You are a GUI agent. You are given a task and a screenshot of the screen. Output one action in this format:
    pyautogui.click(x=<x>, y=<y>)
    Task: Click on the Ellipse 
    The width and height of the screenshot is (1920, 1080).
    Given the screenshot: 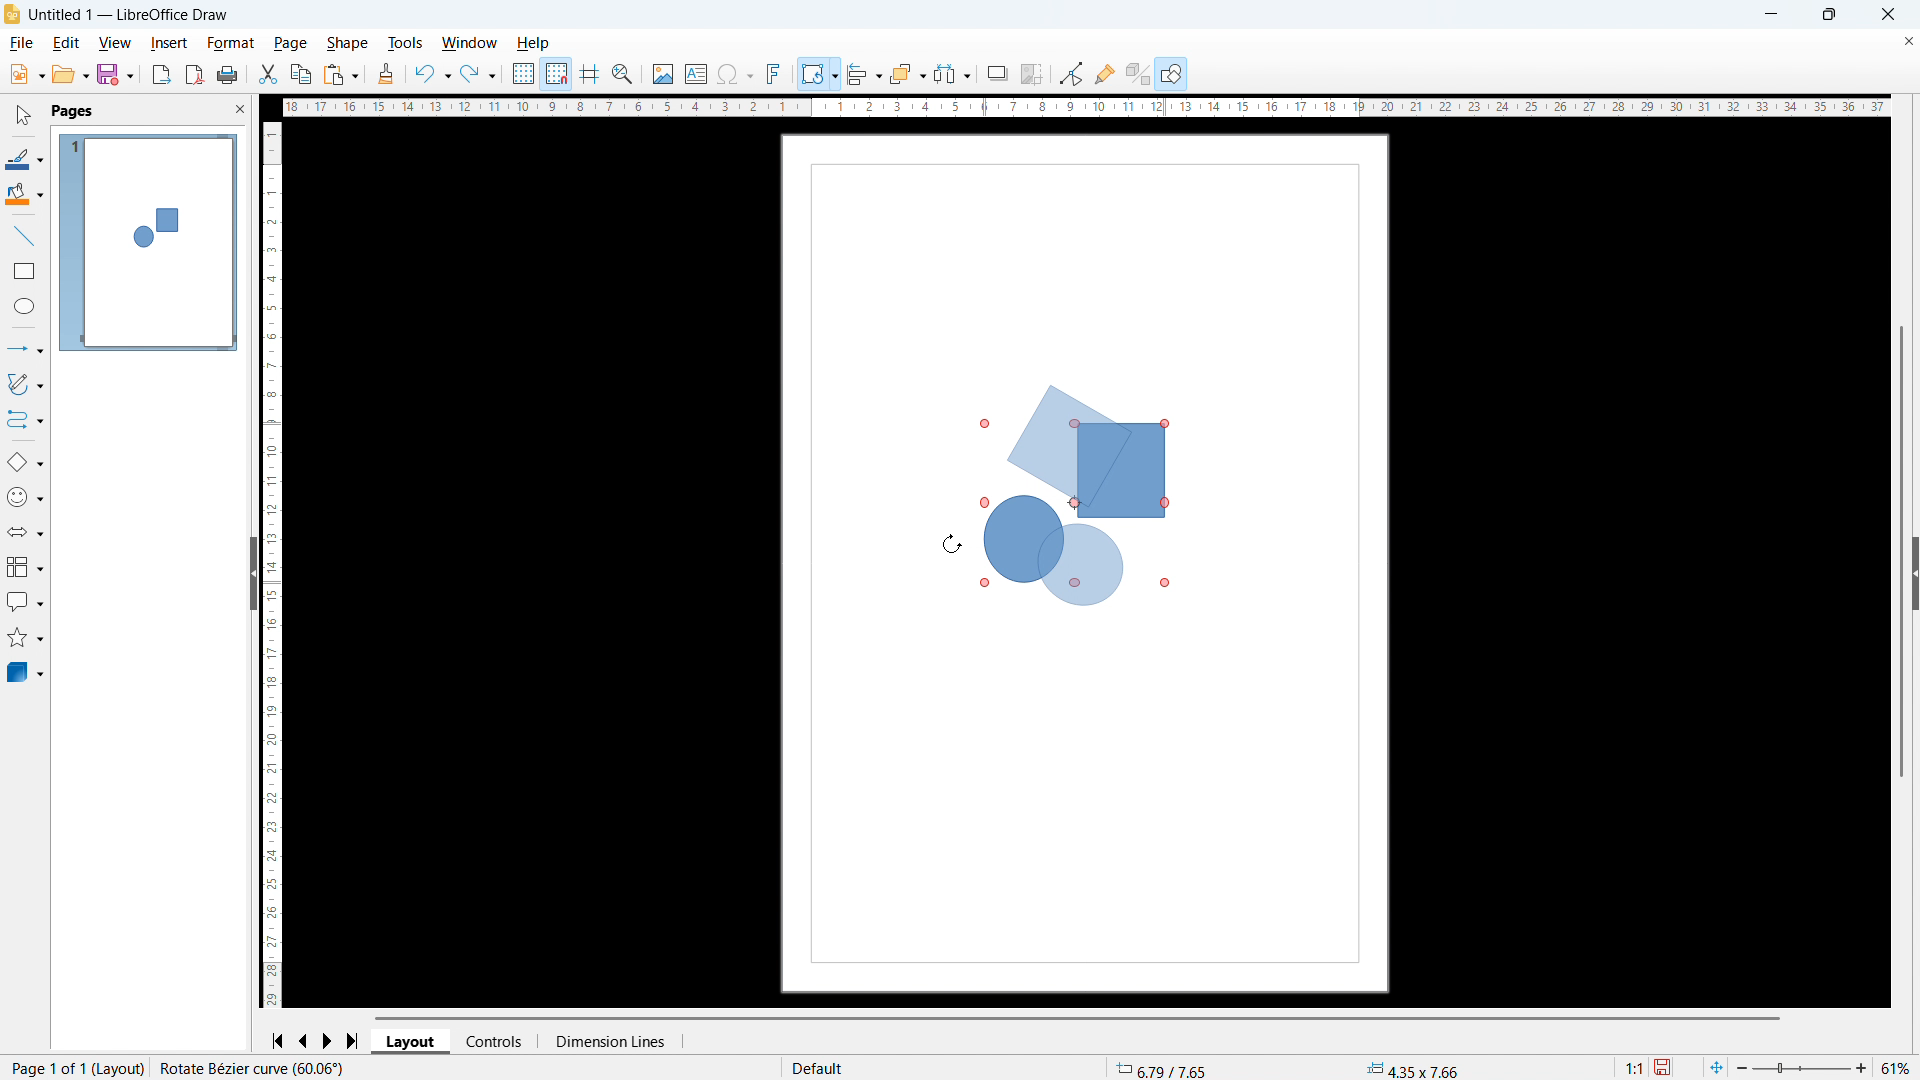 What is the action you would take?
    pyautogui.click(x=26, y=306)
    